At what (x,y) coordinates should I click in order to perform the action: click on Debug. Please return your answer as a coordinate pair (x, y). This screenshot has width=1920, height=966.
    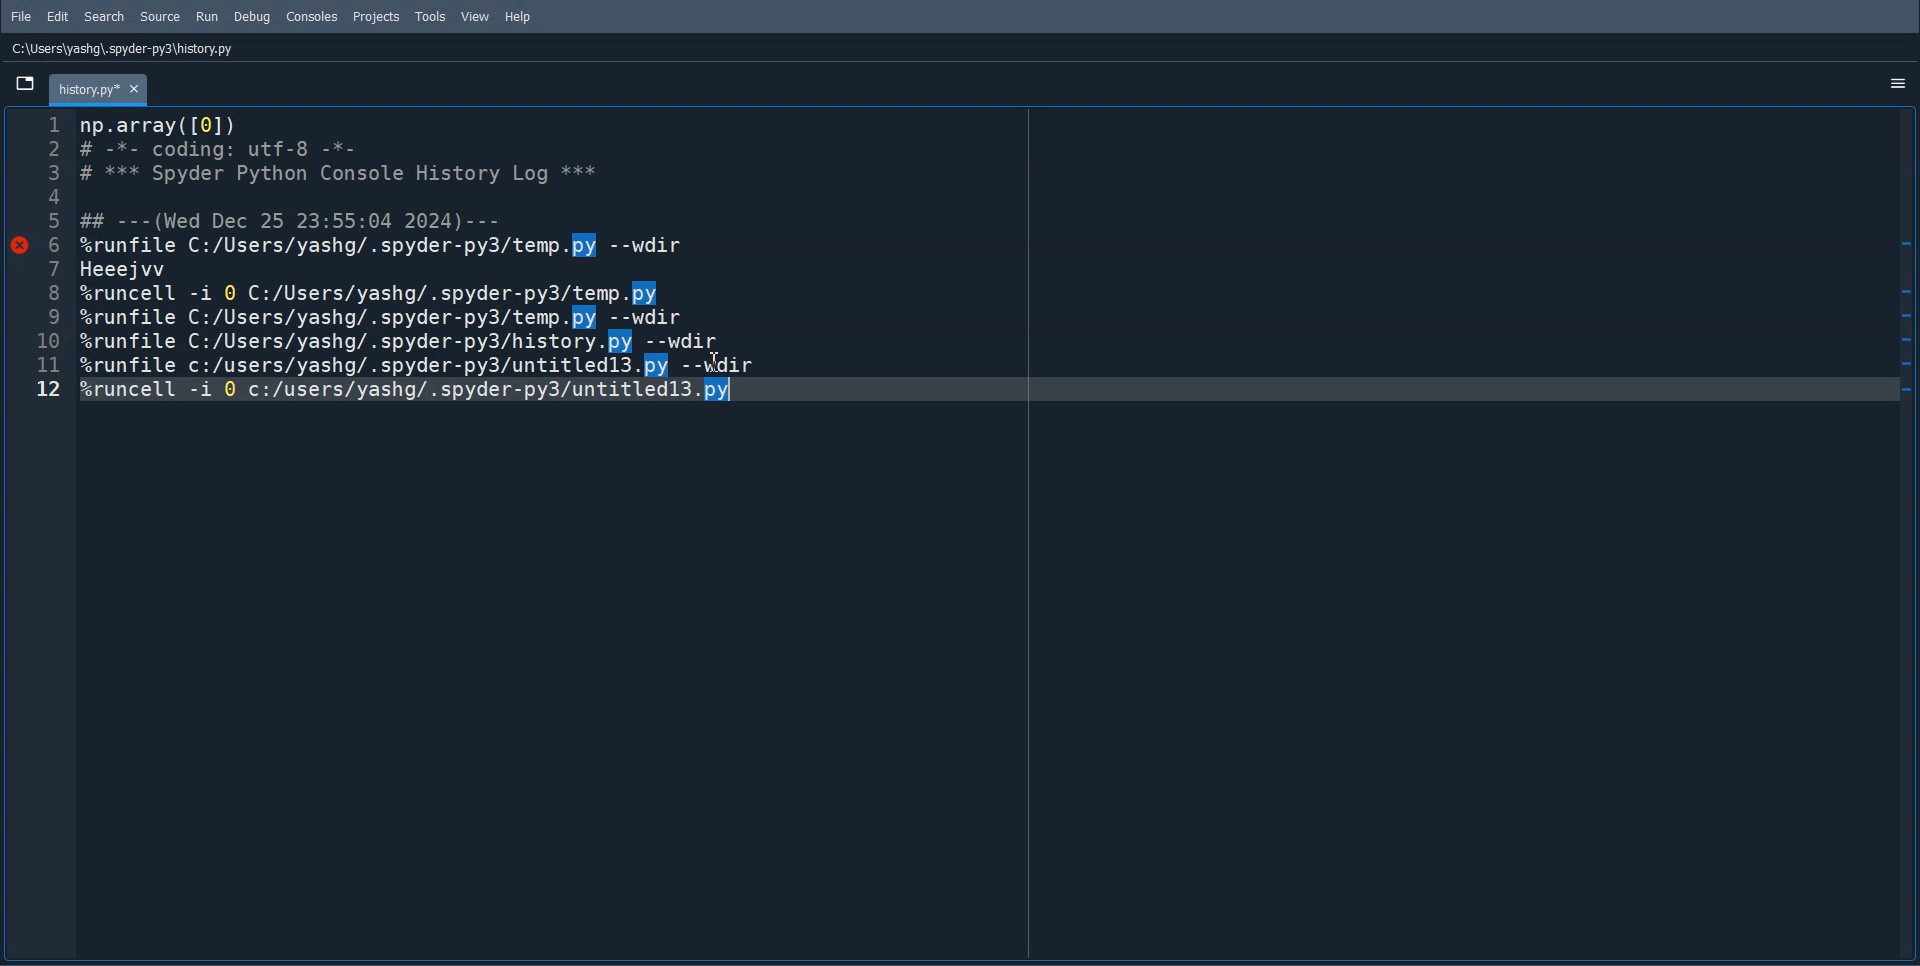
    Looking at the image, I should click on (253, 17).